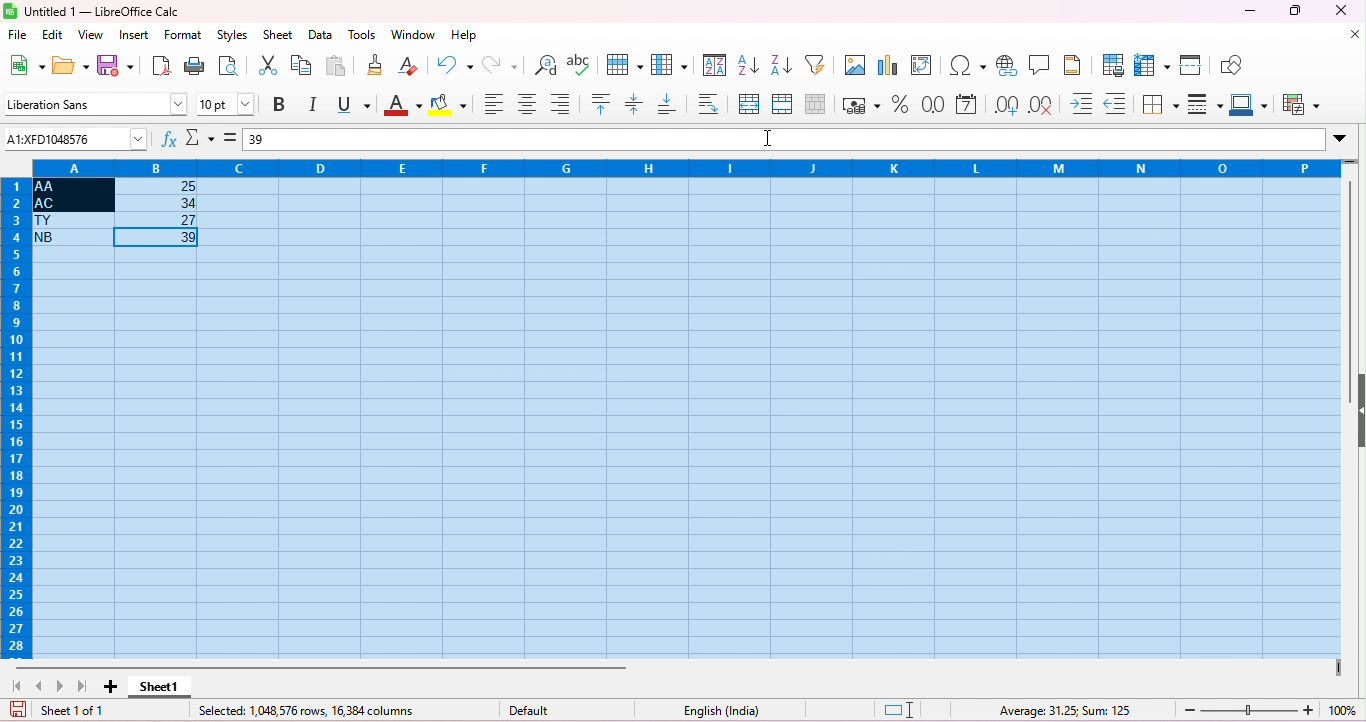 This screenshot has width=1366, height=722. Describe the element at coordinates (22, 686) in the screenshot. I see `first sheet` at that location.